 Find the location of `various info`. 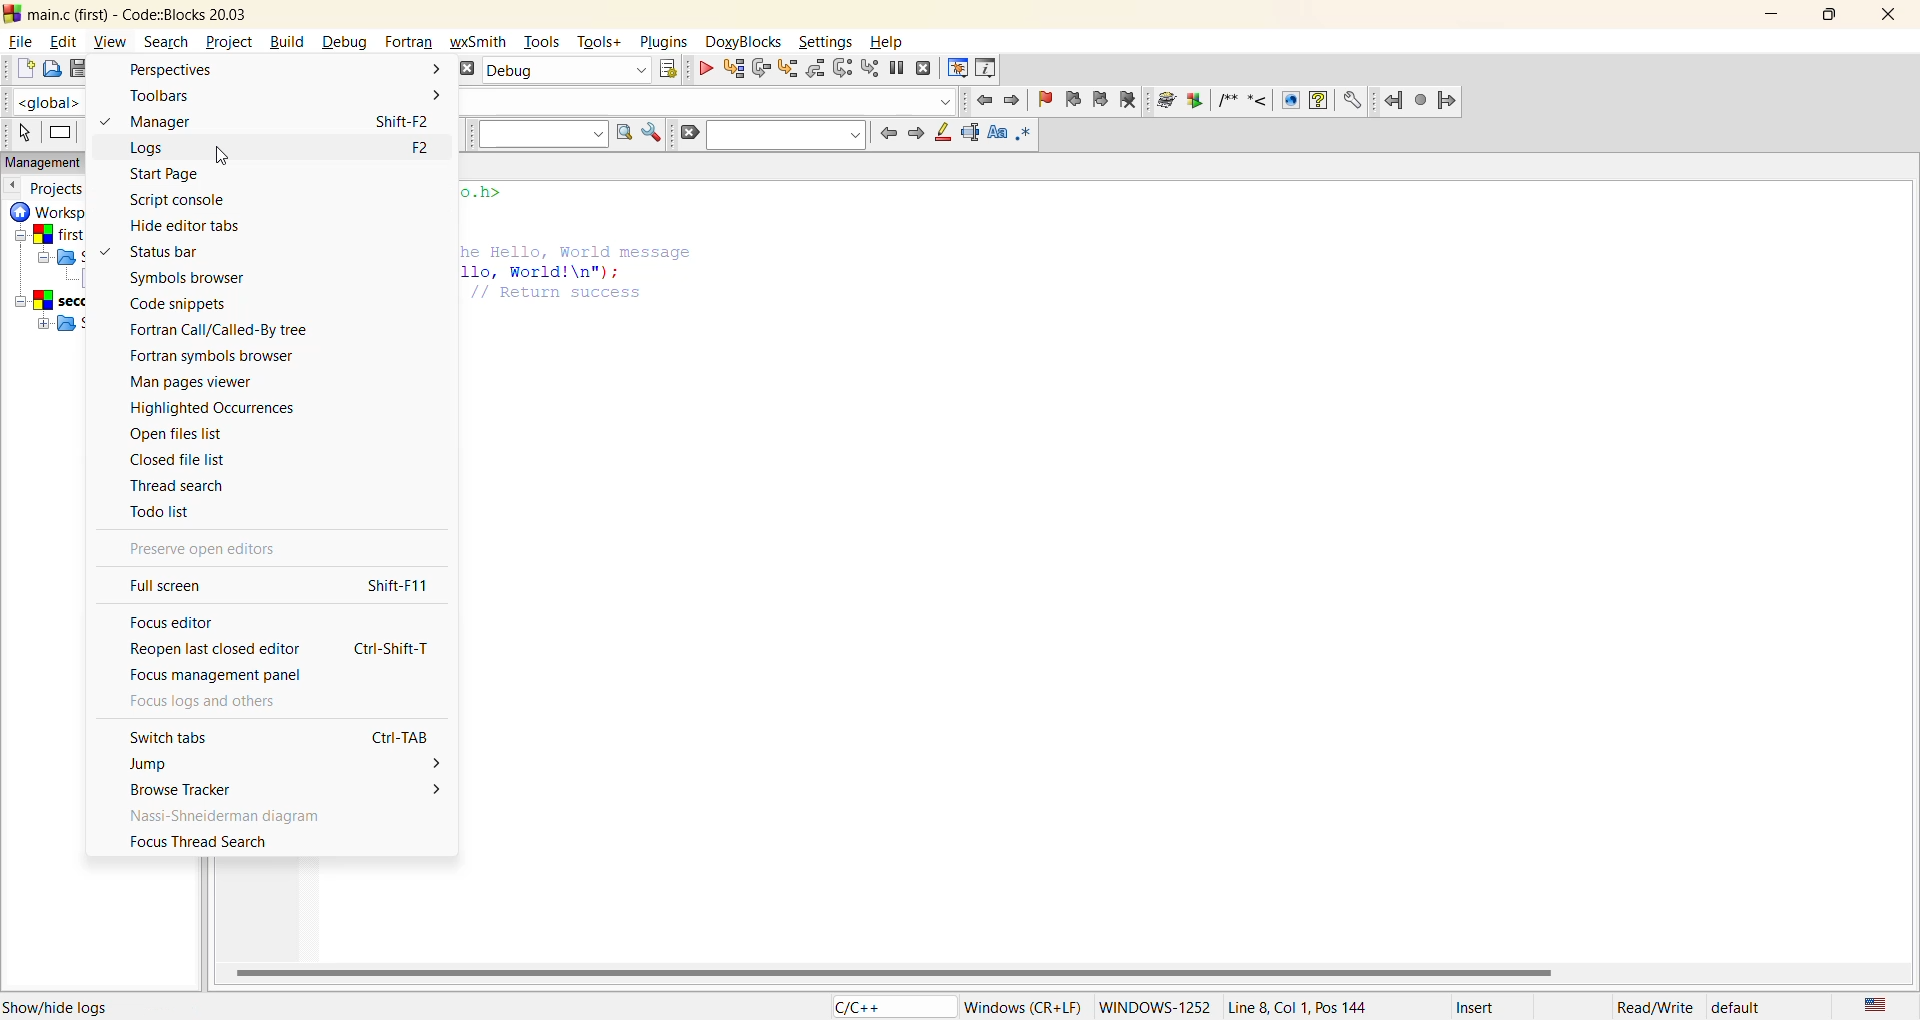

various info is located at coordinates (987, 68).